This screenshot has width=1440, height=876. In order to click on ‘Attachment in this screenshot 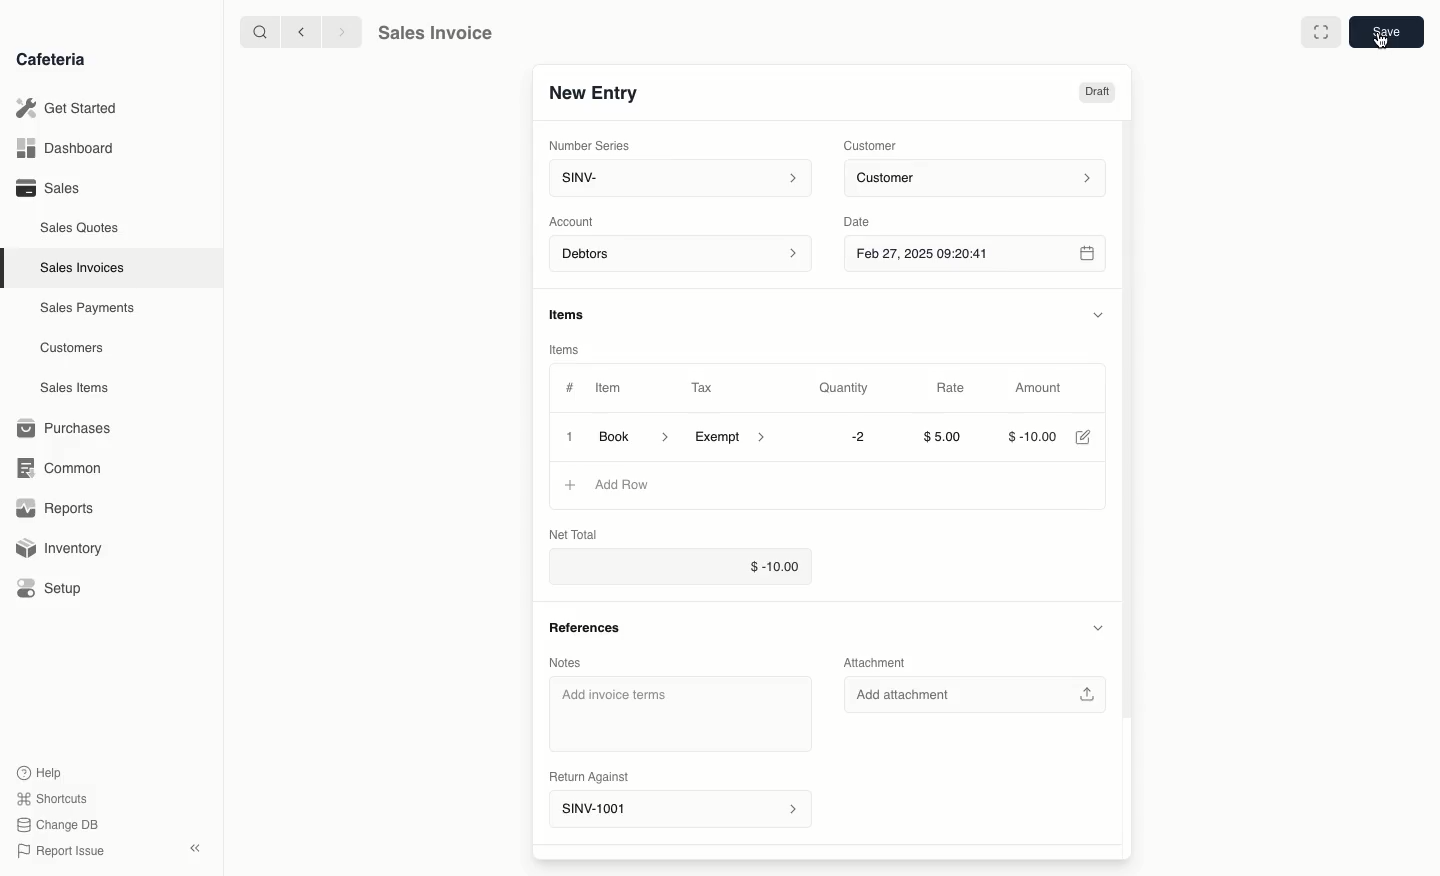, I will do `click(880, 661)`.